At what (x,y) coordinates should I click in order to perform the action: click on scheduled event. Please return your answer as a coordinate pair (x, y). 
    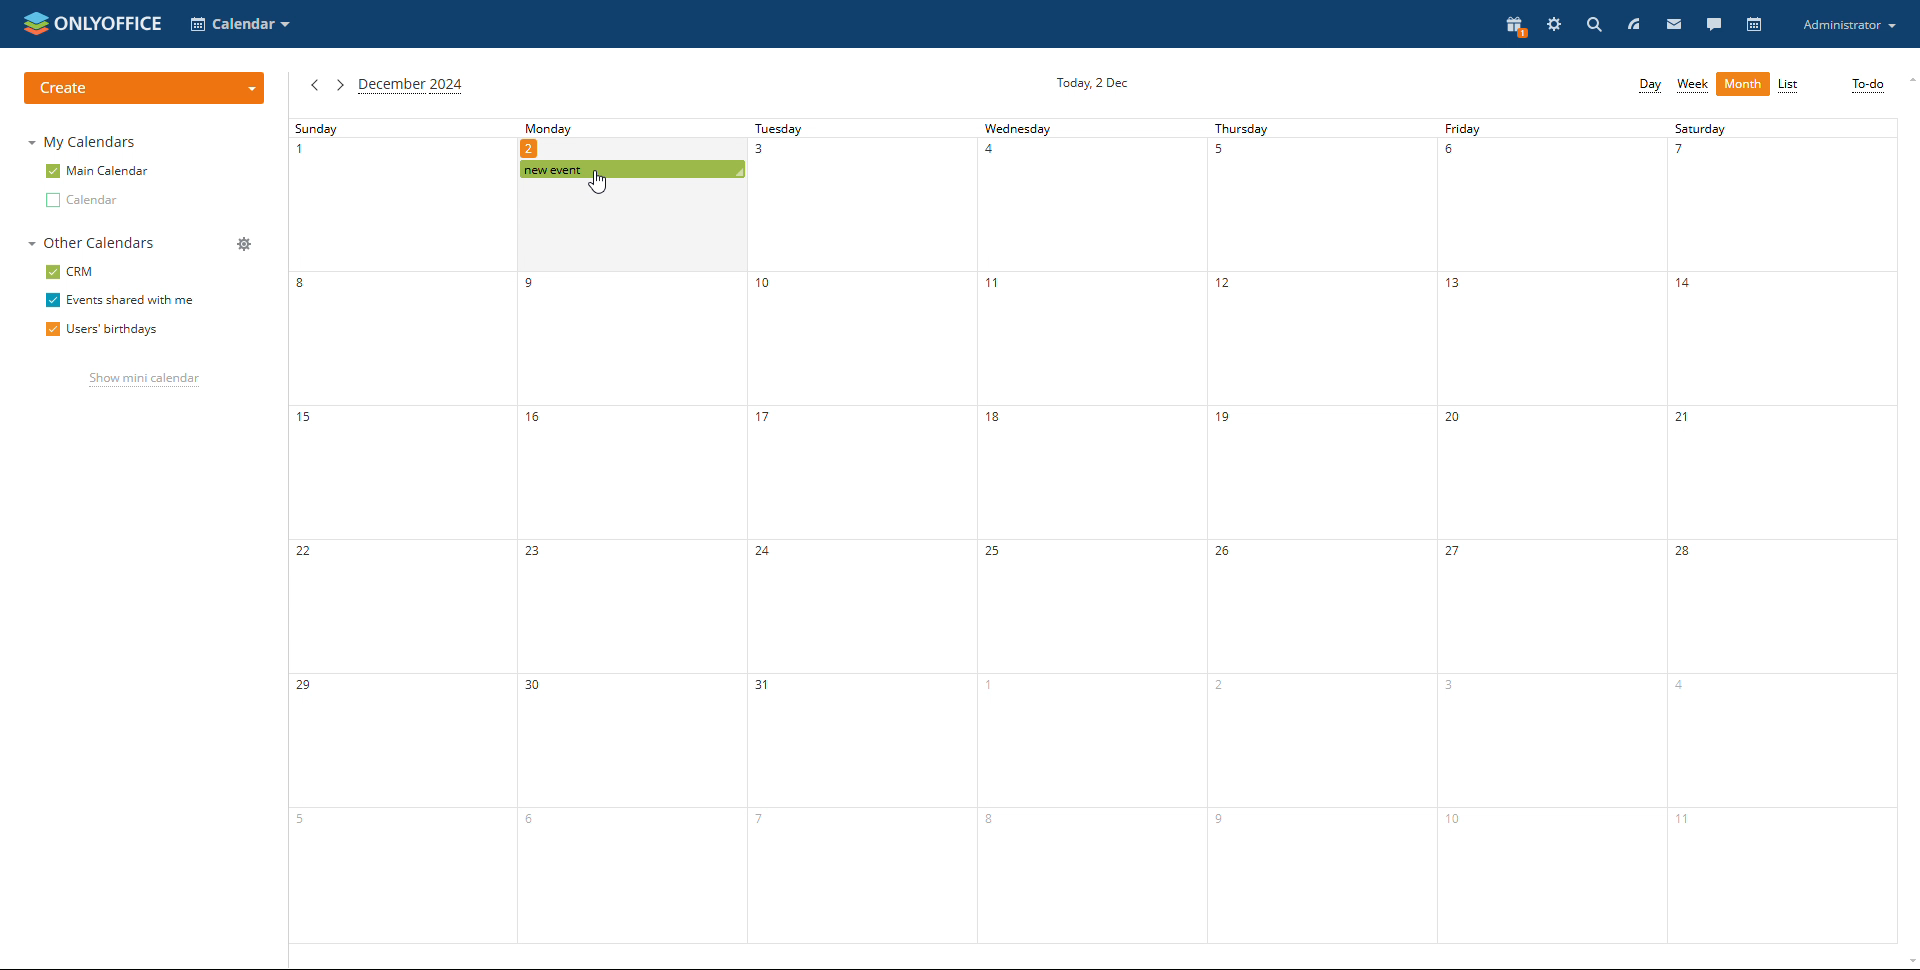
    Looking at the image, I should click on (633, 169).